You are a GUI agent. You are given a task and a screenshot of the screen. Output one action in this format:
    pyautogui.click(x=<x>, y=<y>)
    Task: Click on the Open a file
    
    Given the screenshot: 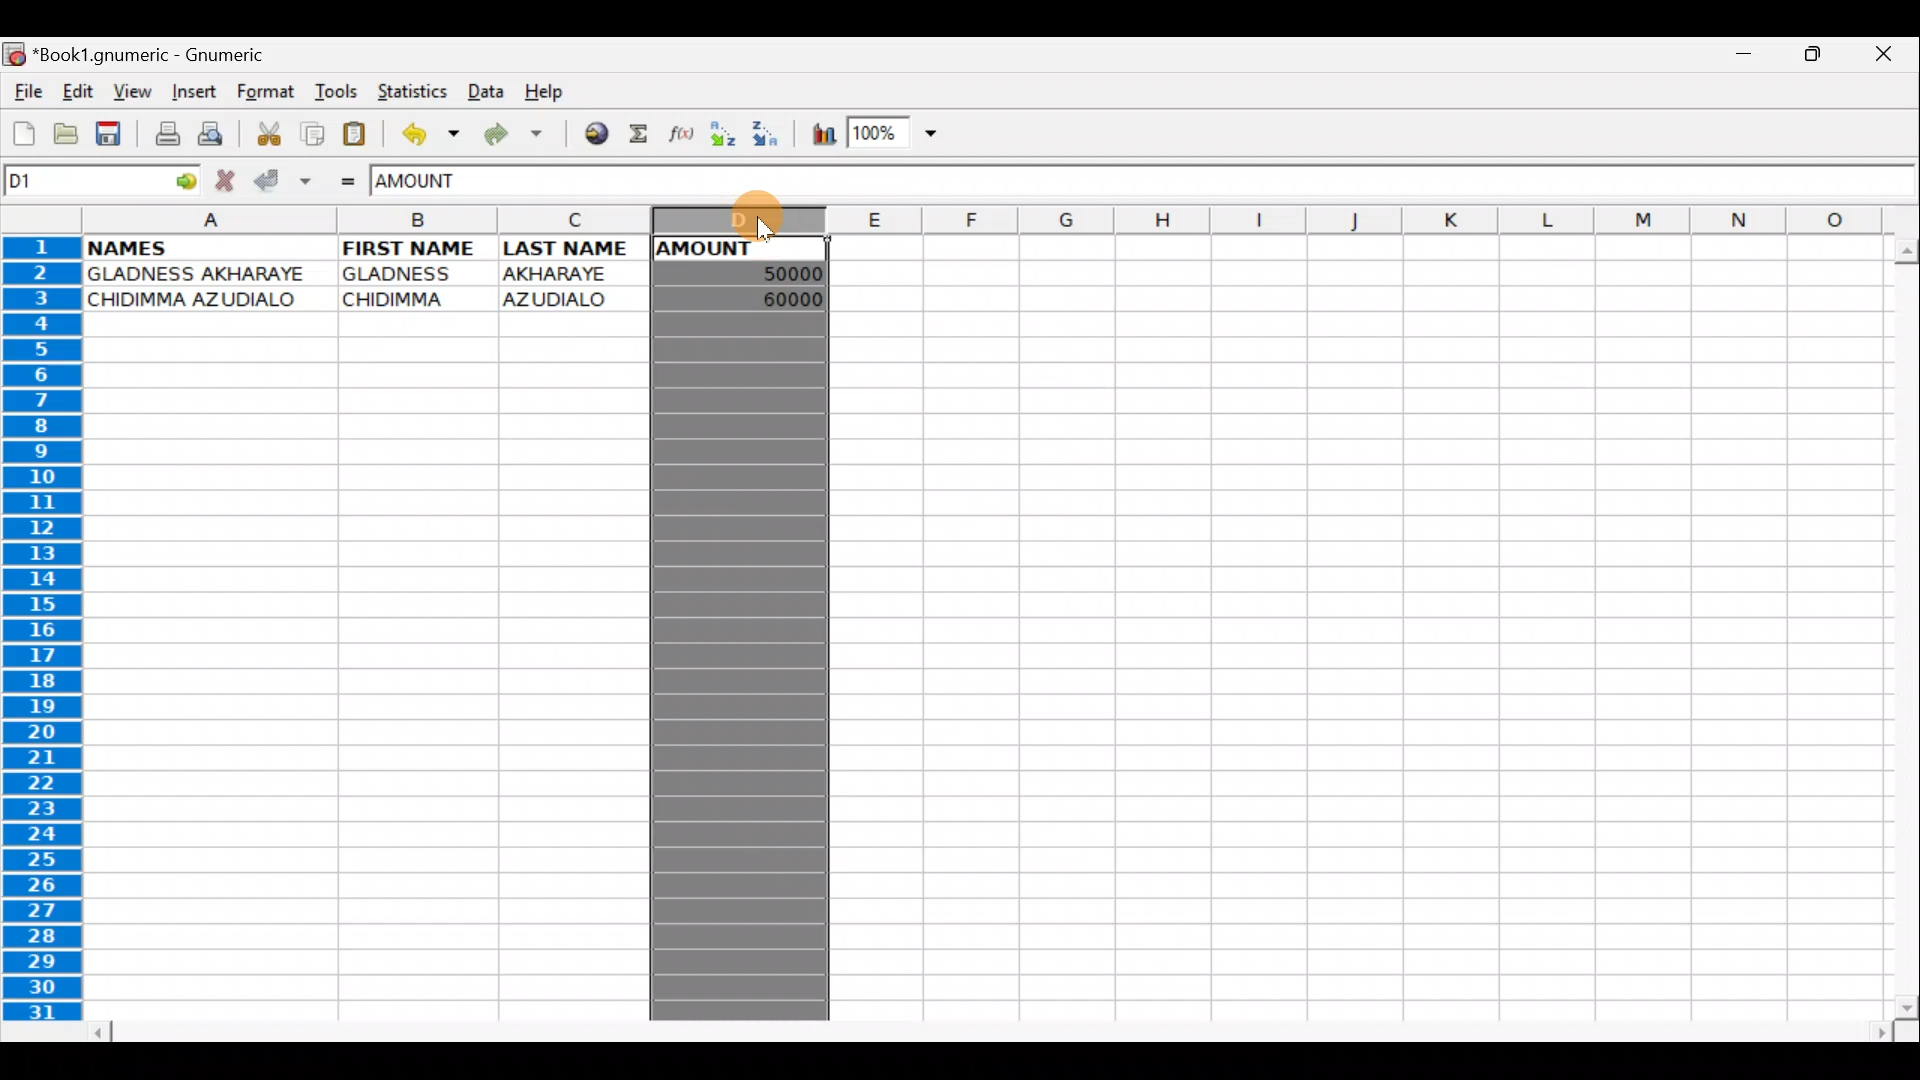 What is the action you would take?
    pyautogui.click(x=61, y=137)
    